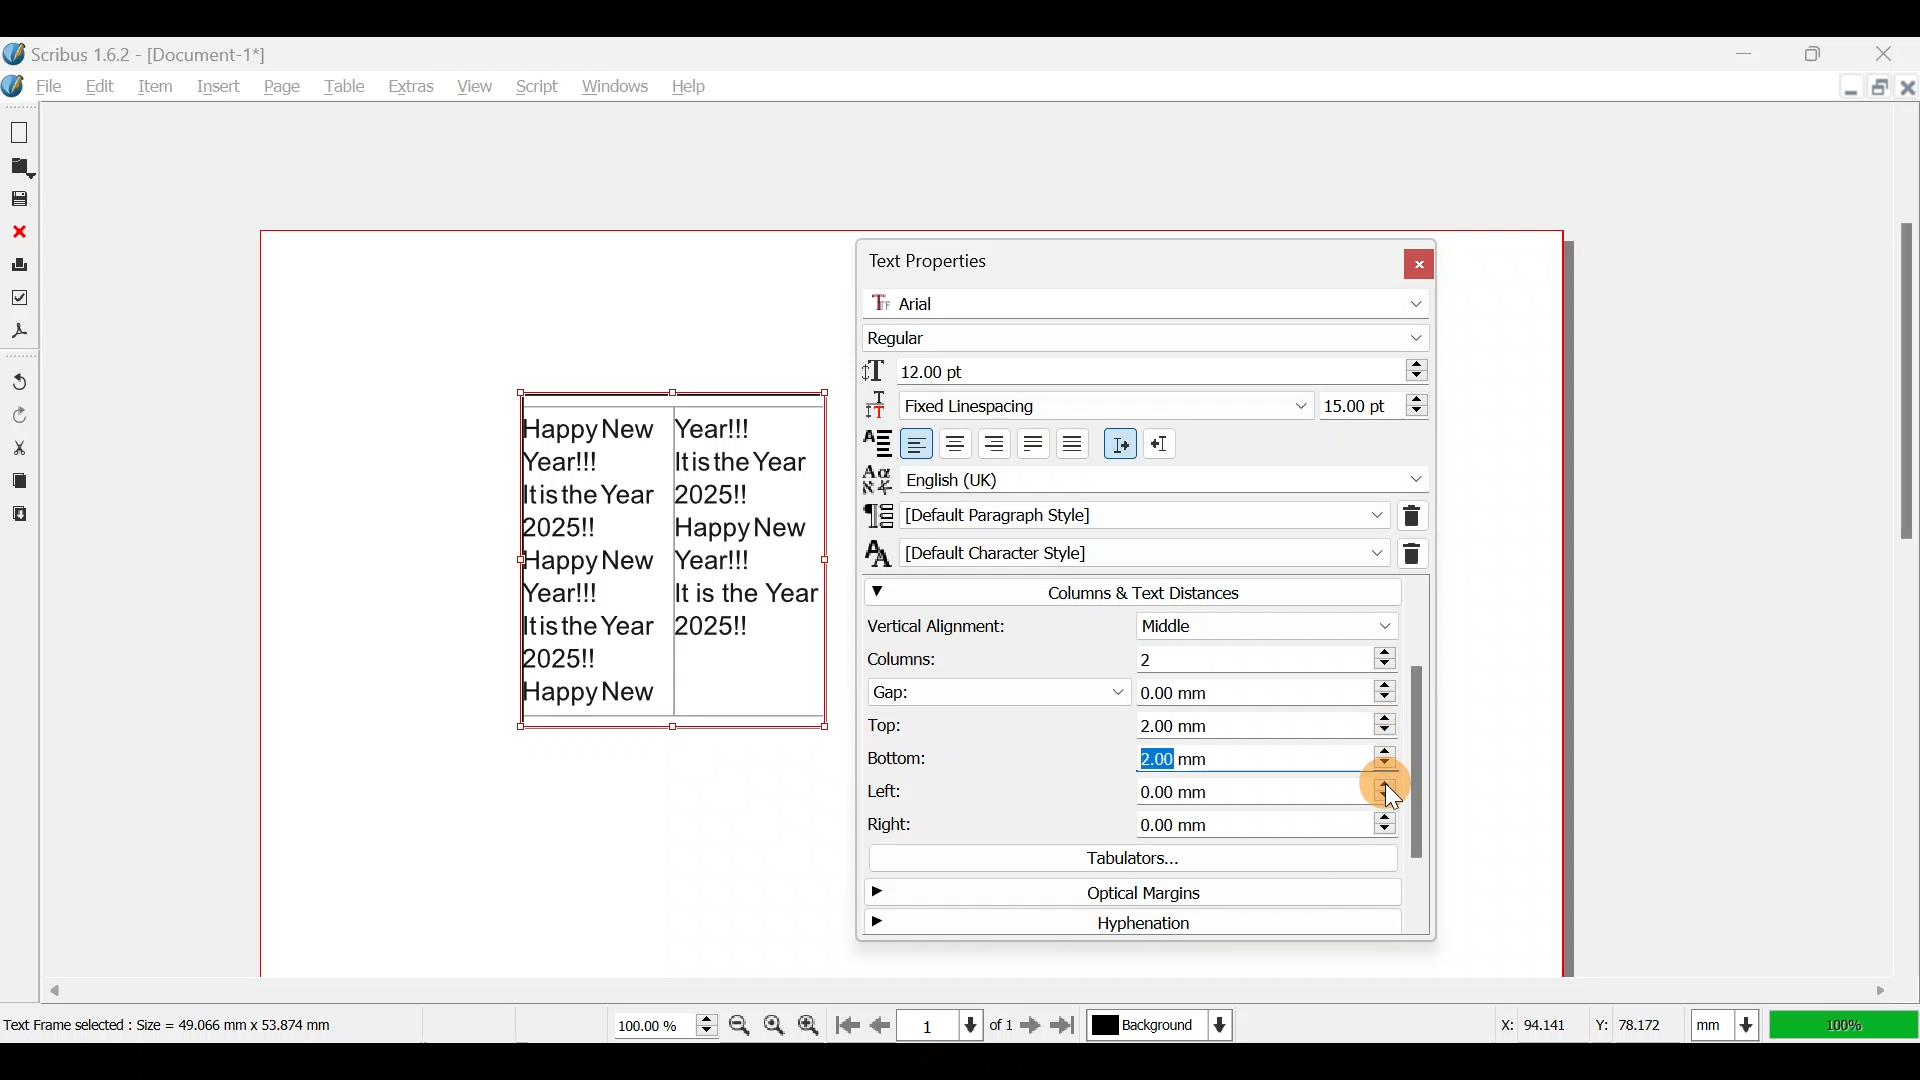  Describe the element at coordinates (196, 1024) in the screenshot. I see `Dimension of selected text frame` at that location.